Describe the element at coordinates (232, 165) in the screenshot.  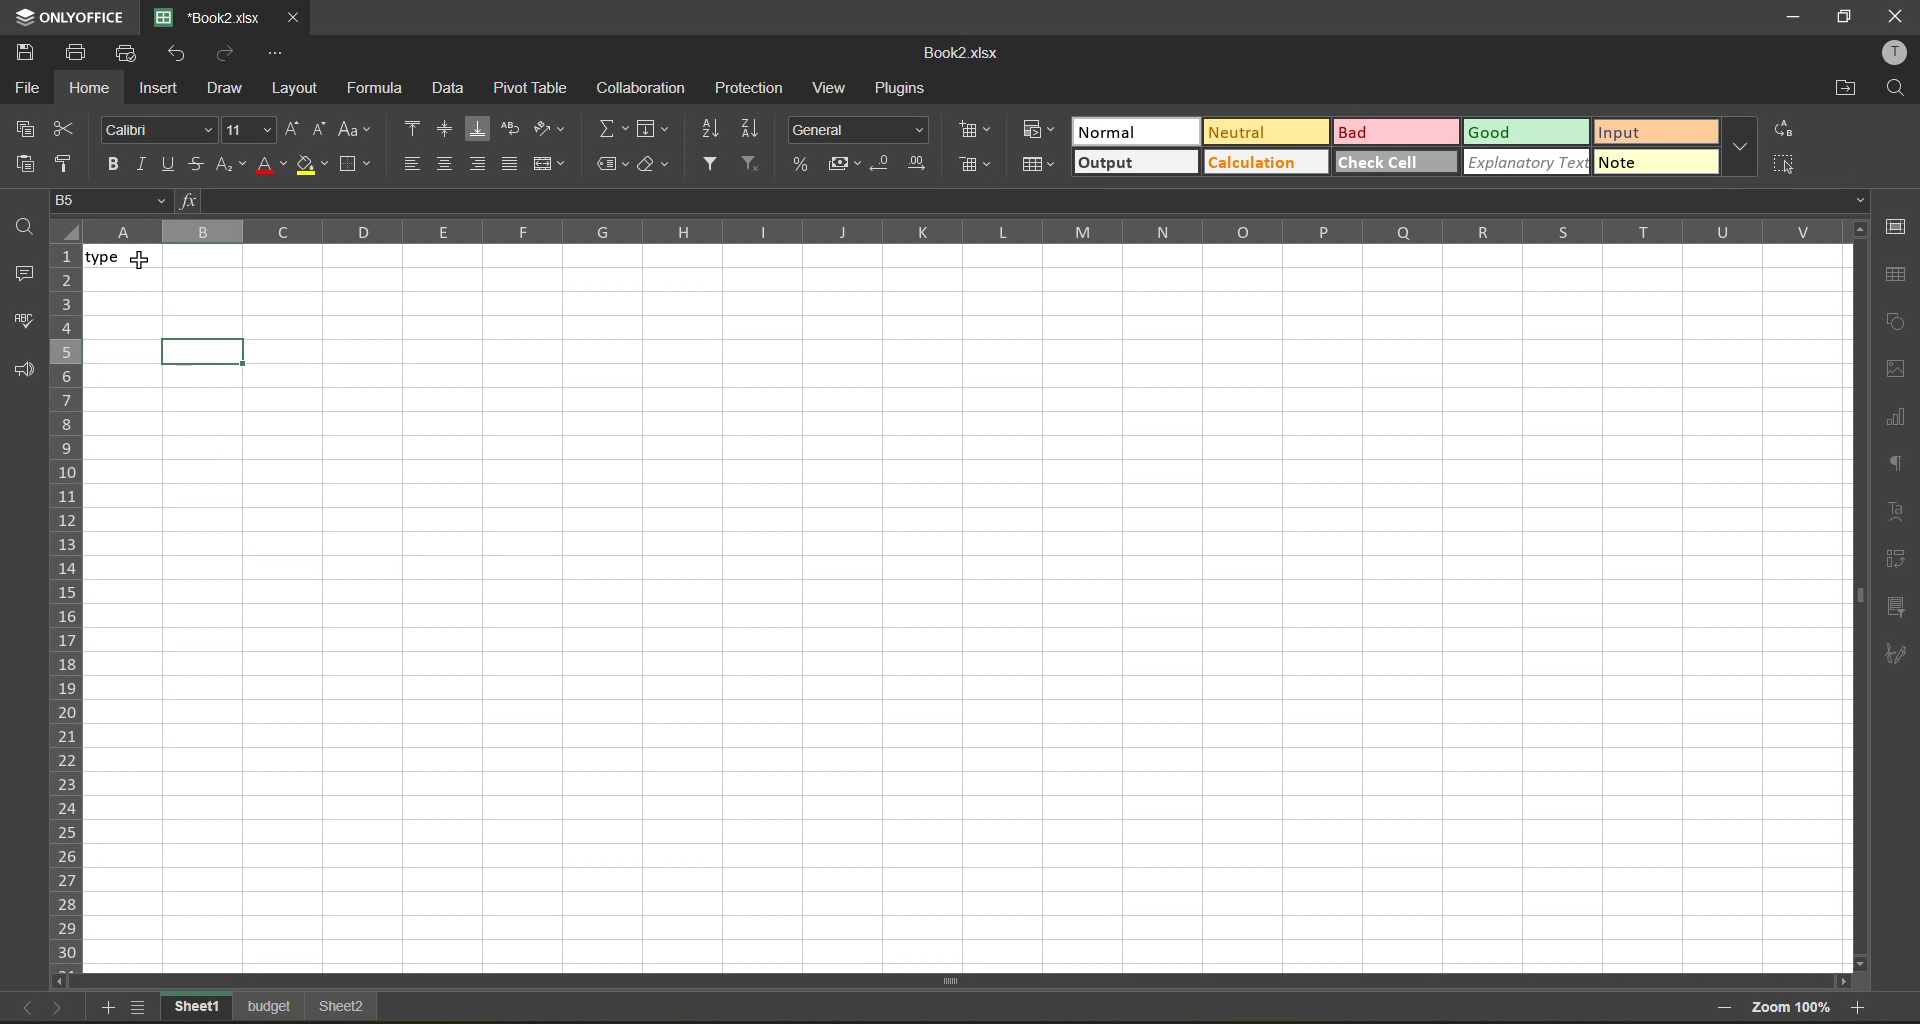
I see `sub/superscript` at that location.